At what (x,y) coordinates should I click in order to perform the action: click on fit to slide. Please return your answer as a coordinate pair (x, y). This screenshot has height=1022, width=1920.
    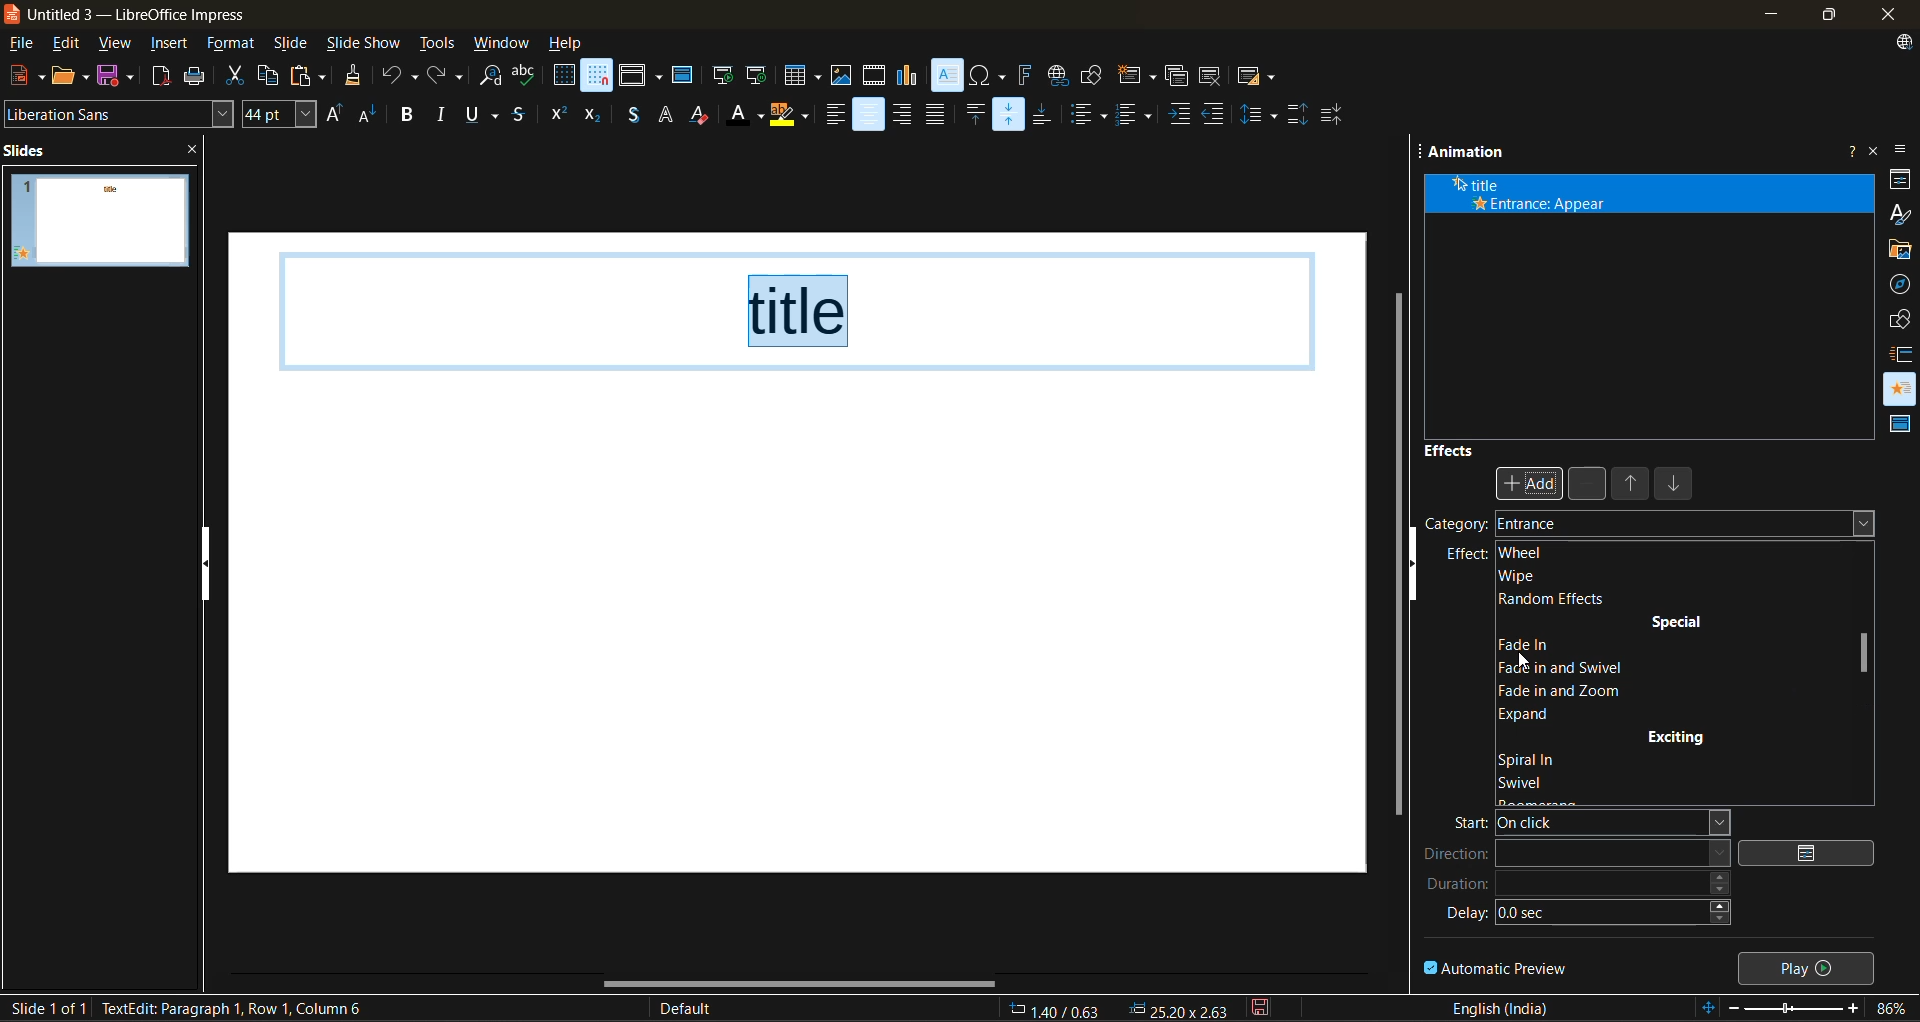
    Looking at the image, I should click on (1711, 1009).